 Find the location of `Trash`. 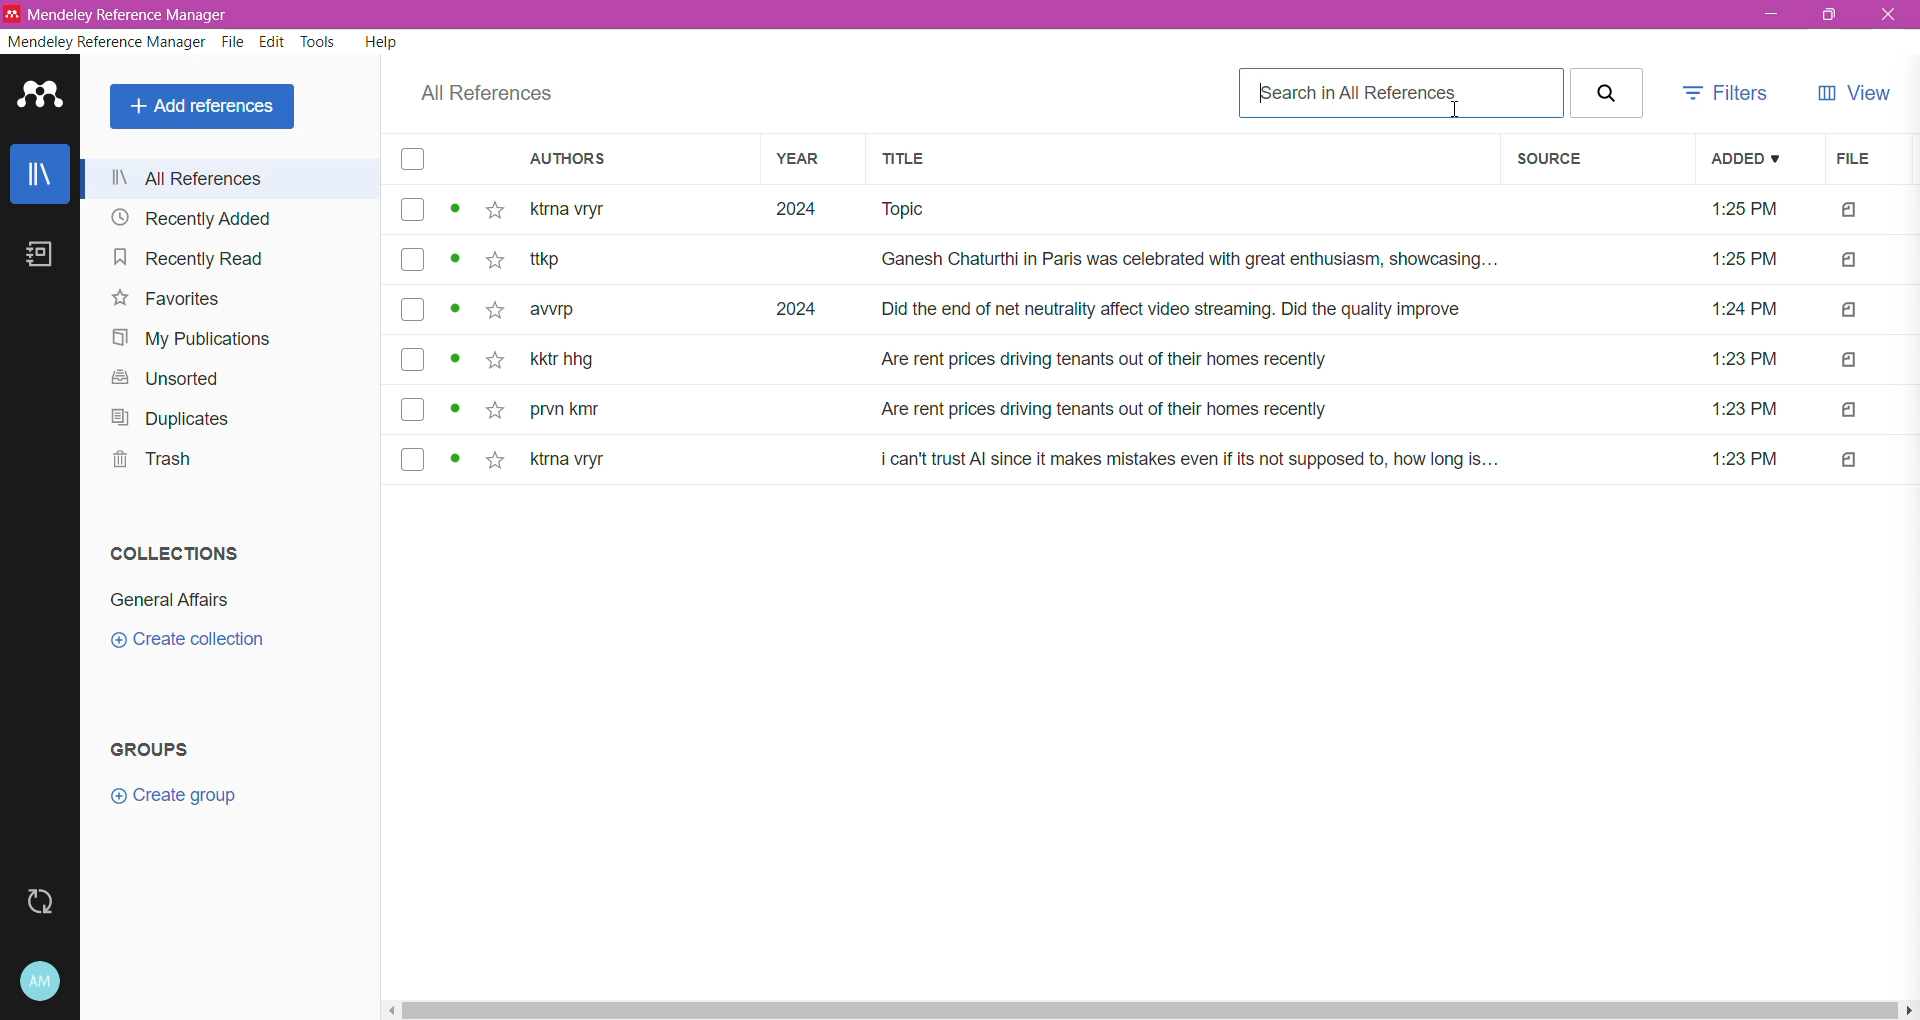

Trash is located at coordinates (150, 462).